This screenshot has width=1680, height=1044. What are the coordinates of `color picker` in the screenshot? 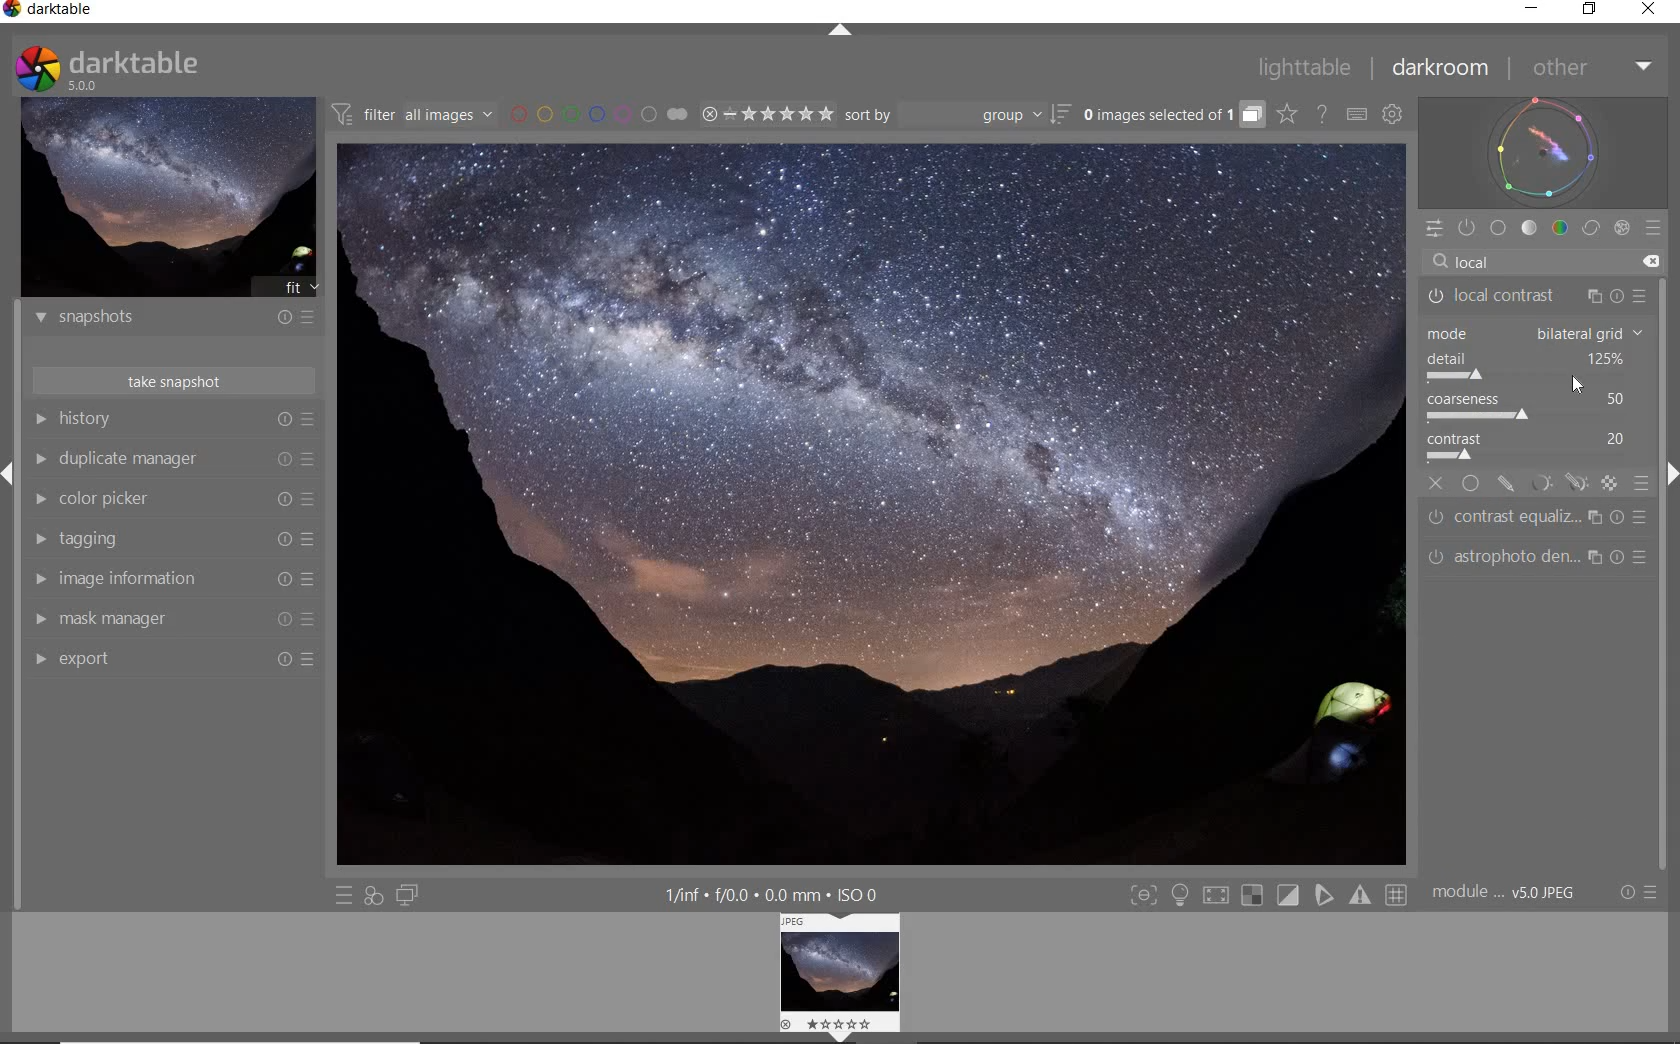 It's located at (116, 498).